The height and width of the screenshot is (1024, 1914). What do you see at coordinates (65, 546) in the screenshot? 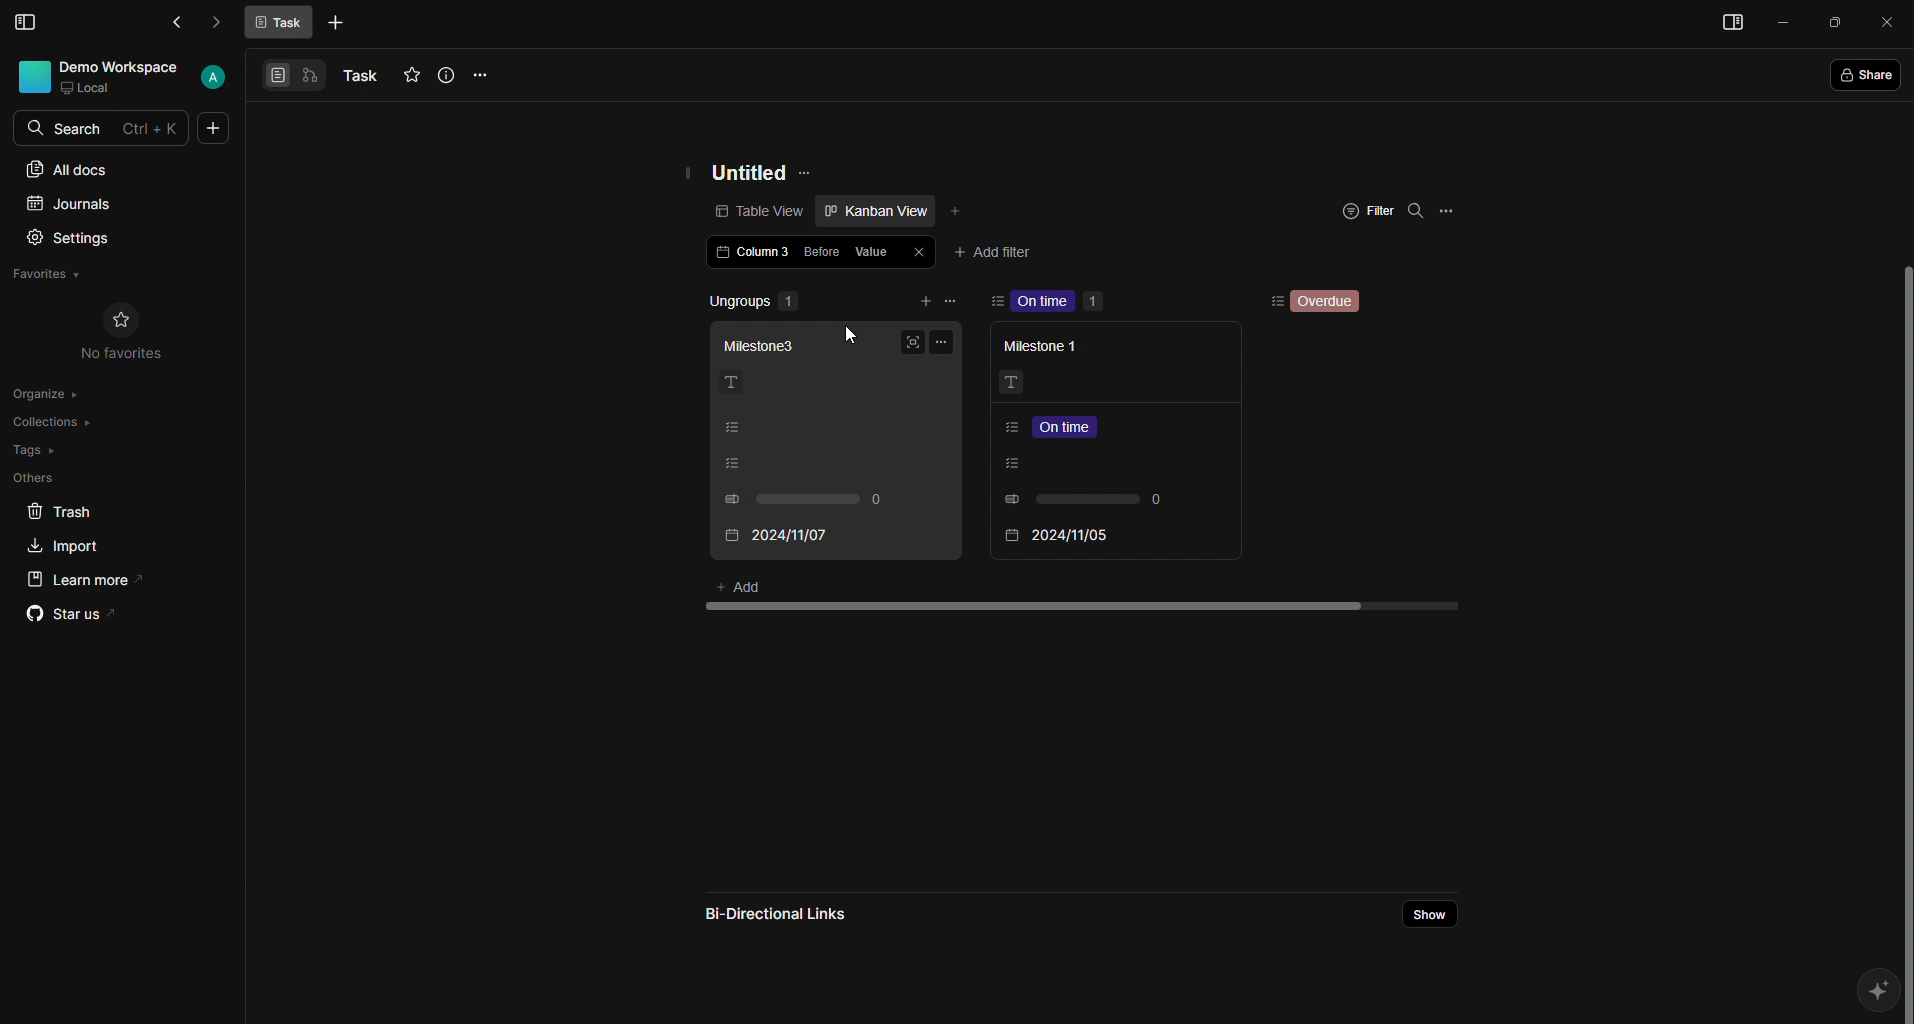
I see `Import` at bounding box center [65, 546].